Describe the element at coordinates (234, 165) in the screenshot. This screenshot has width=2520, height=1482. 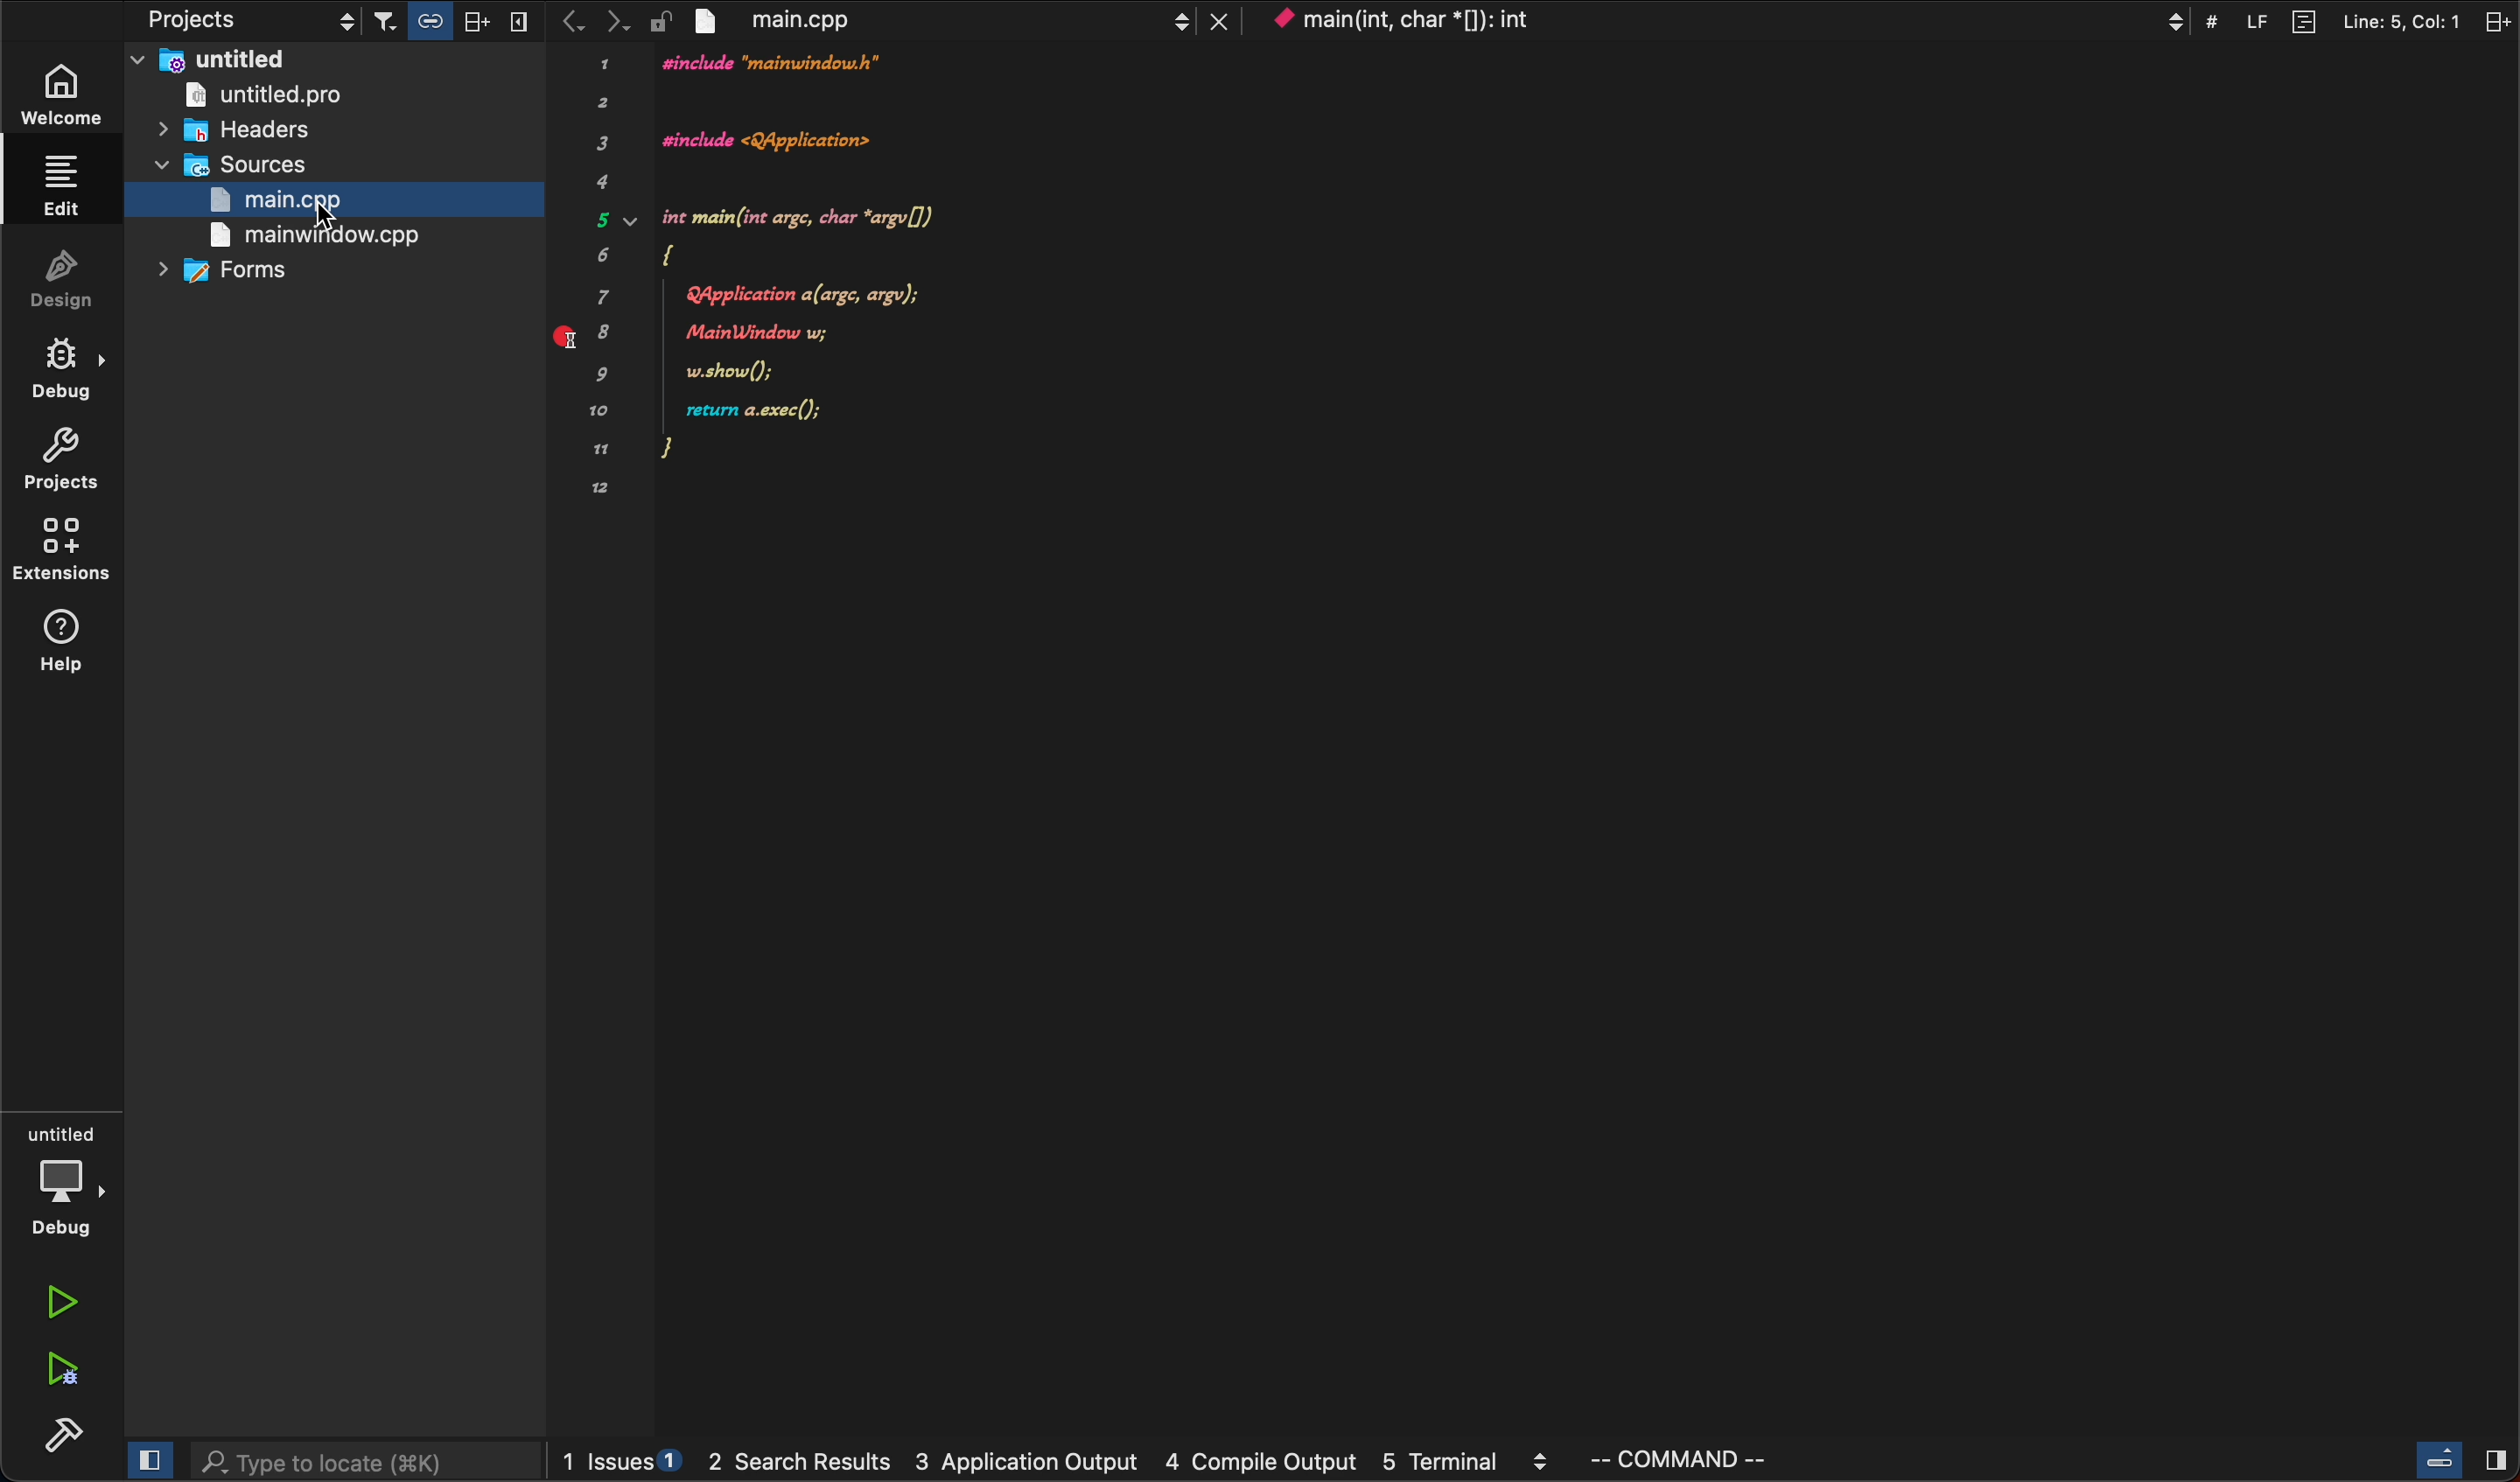
I see `sources` at that location.